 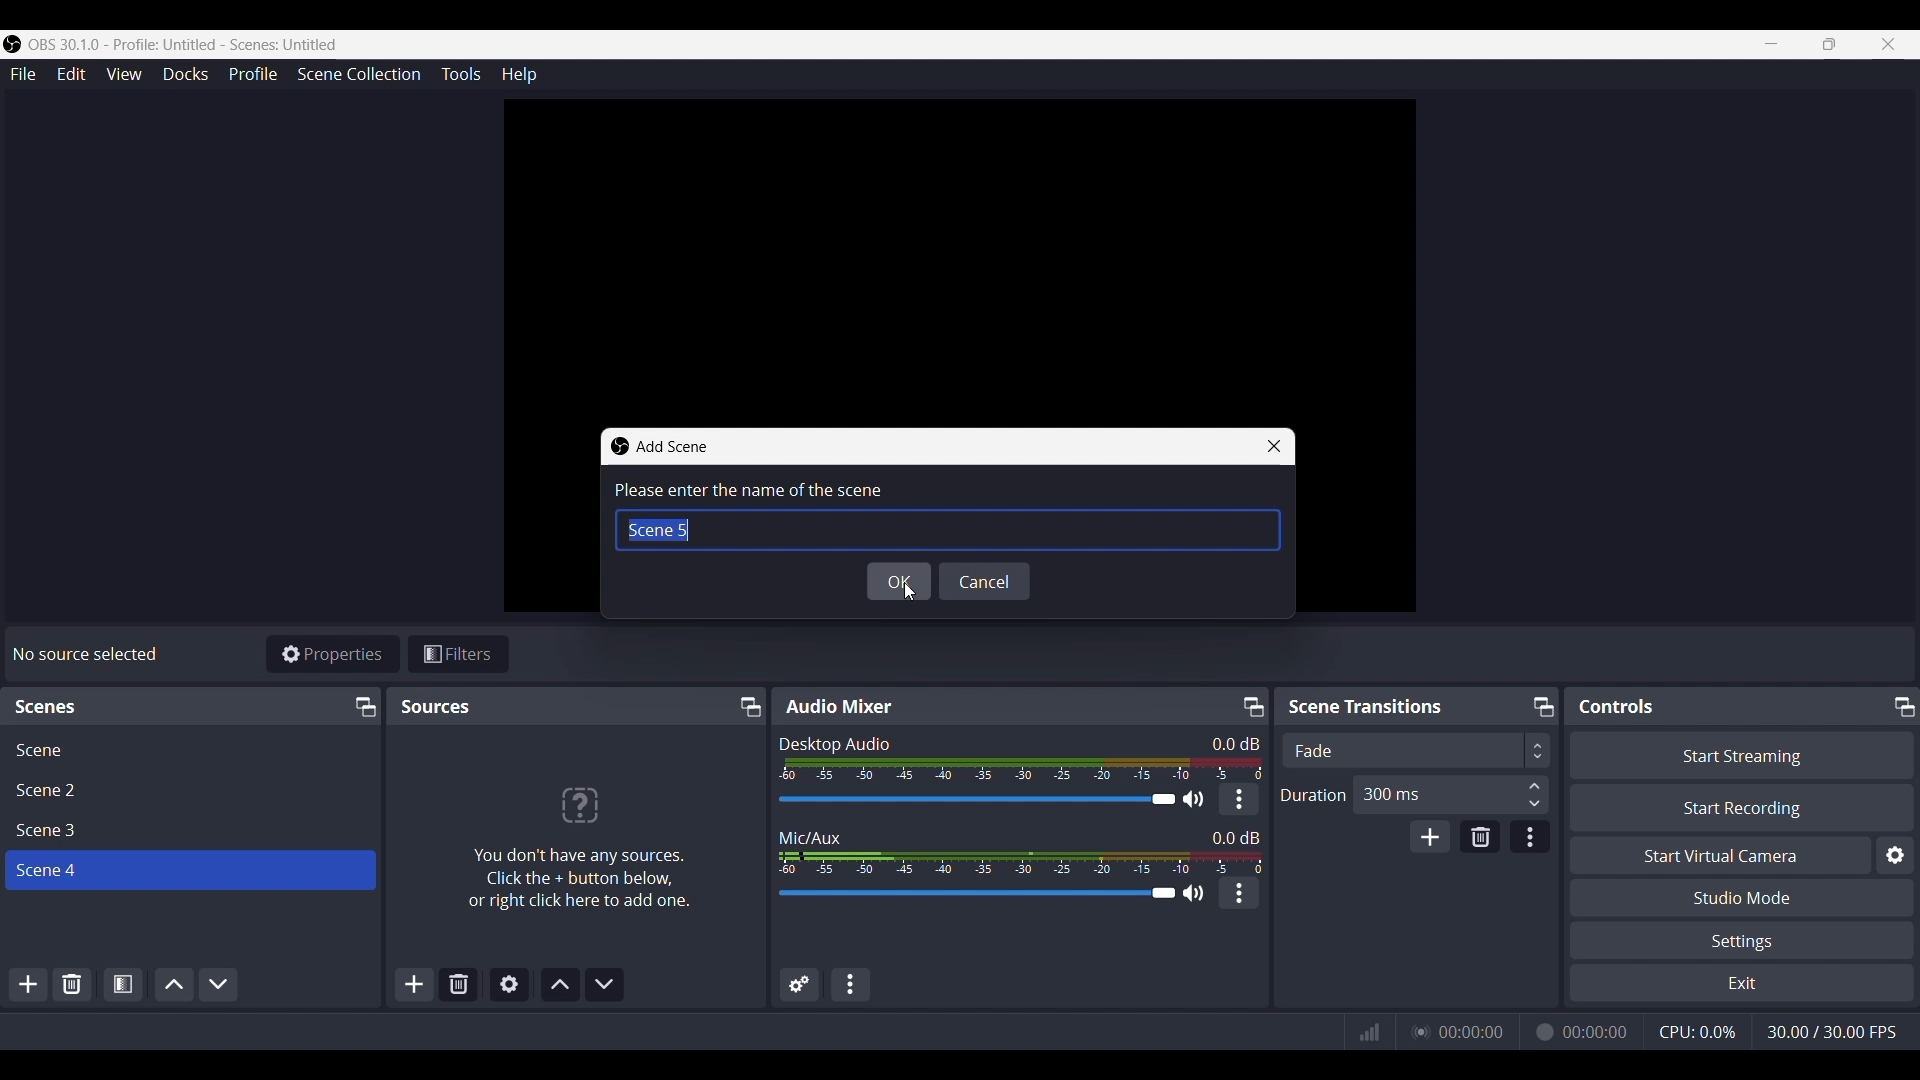 What do you see at coordinates (659, 530) in the screenshot?
I see `Scene` at bounding box center [659, 530].